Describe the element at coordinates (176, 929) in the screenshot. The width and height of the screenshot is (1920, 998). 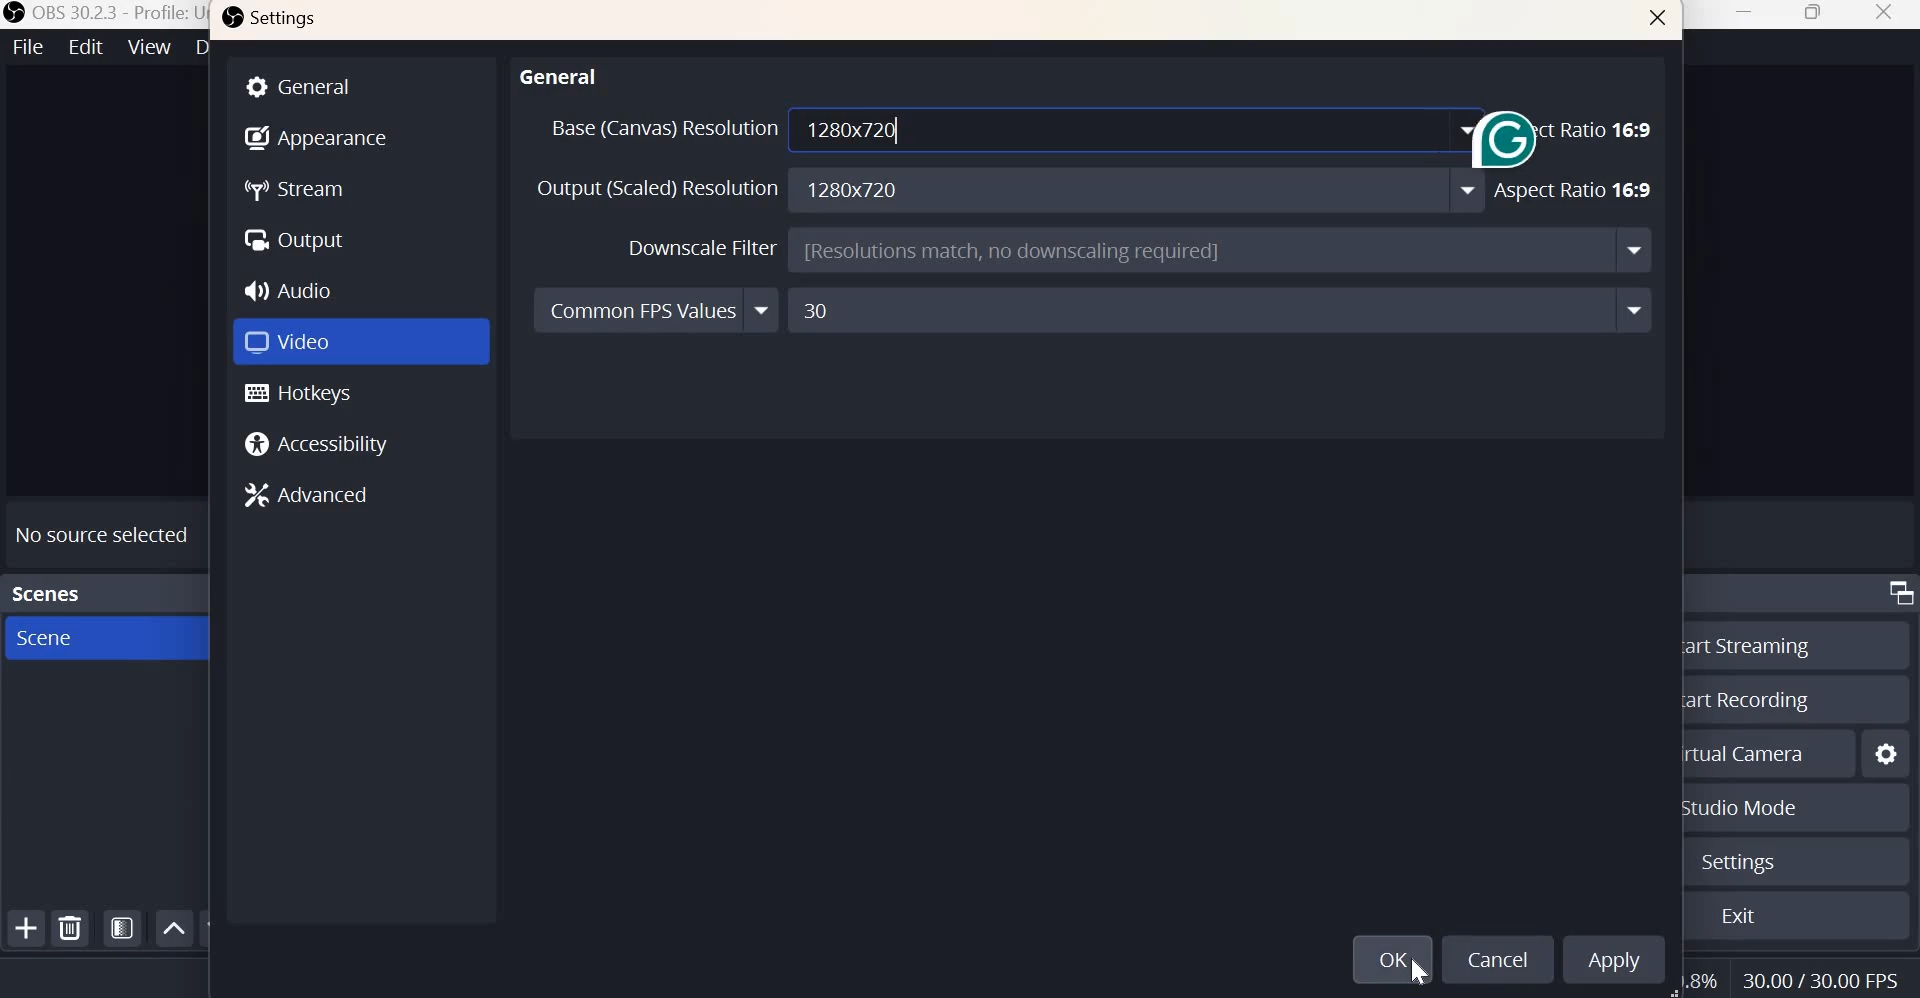
I see `Move scene up` at that location.